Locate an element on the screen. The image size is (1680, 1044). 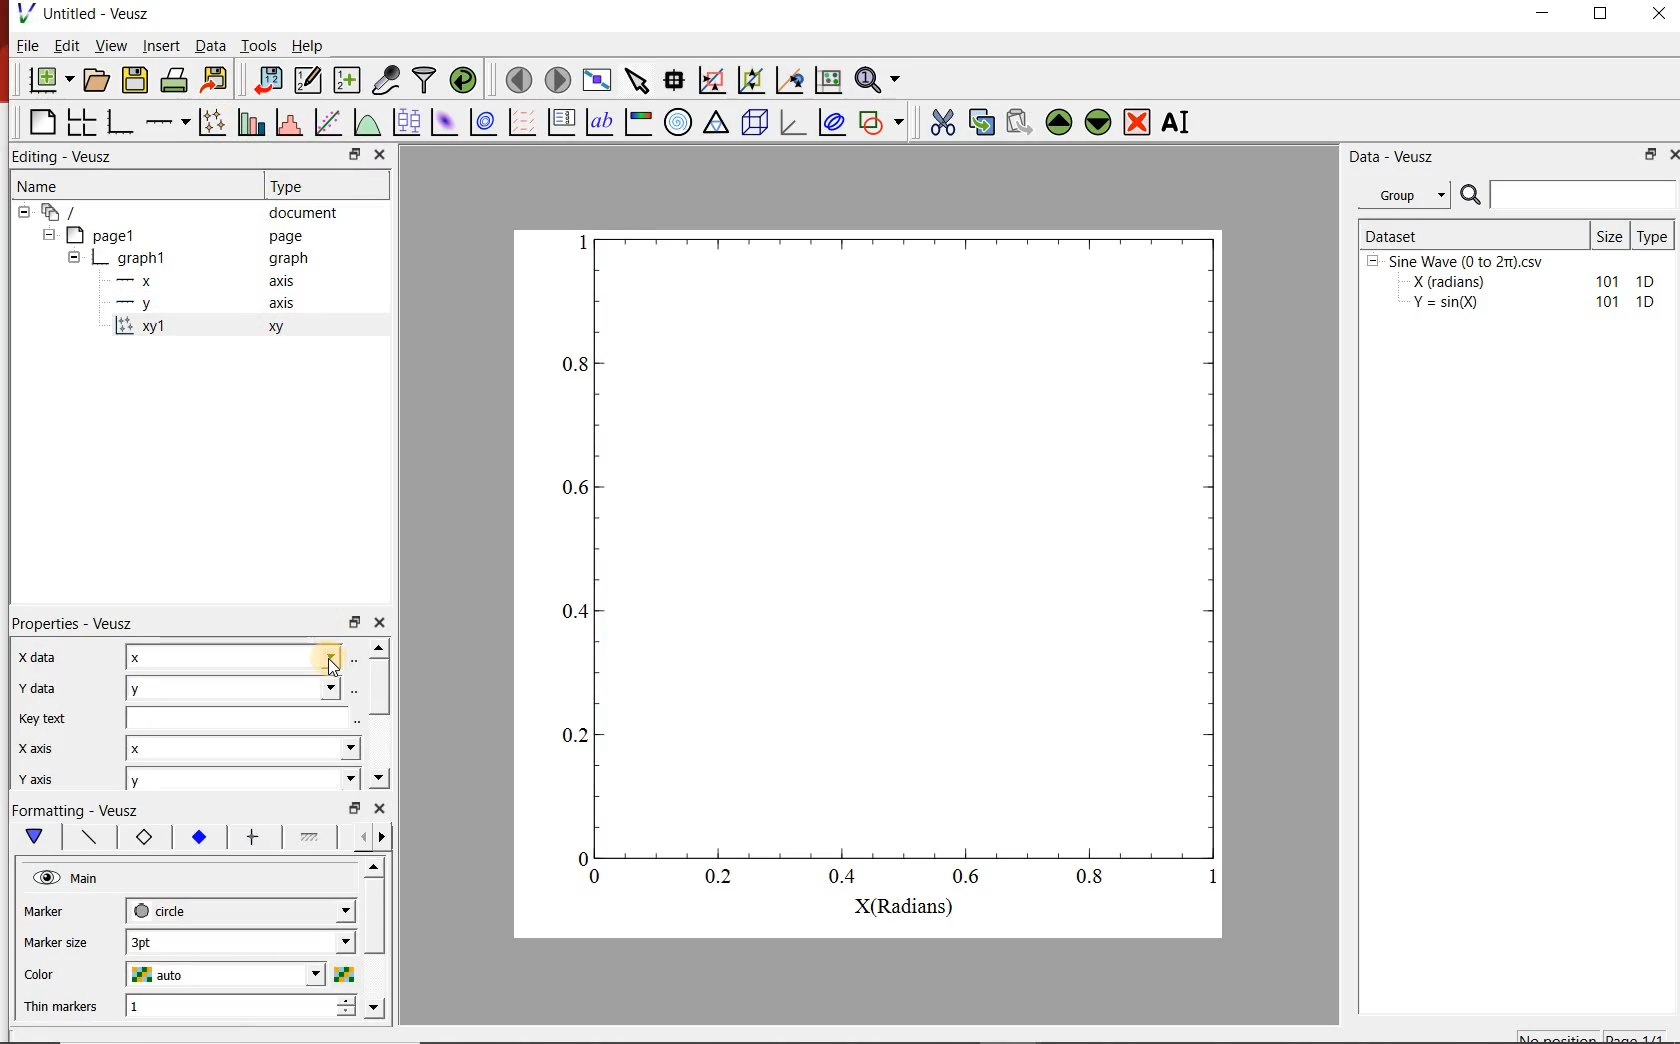
plot points is located at coordinates (215, 121).